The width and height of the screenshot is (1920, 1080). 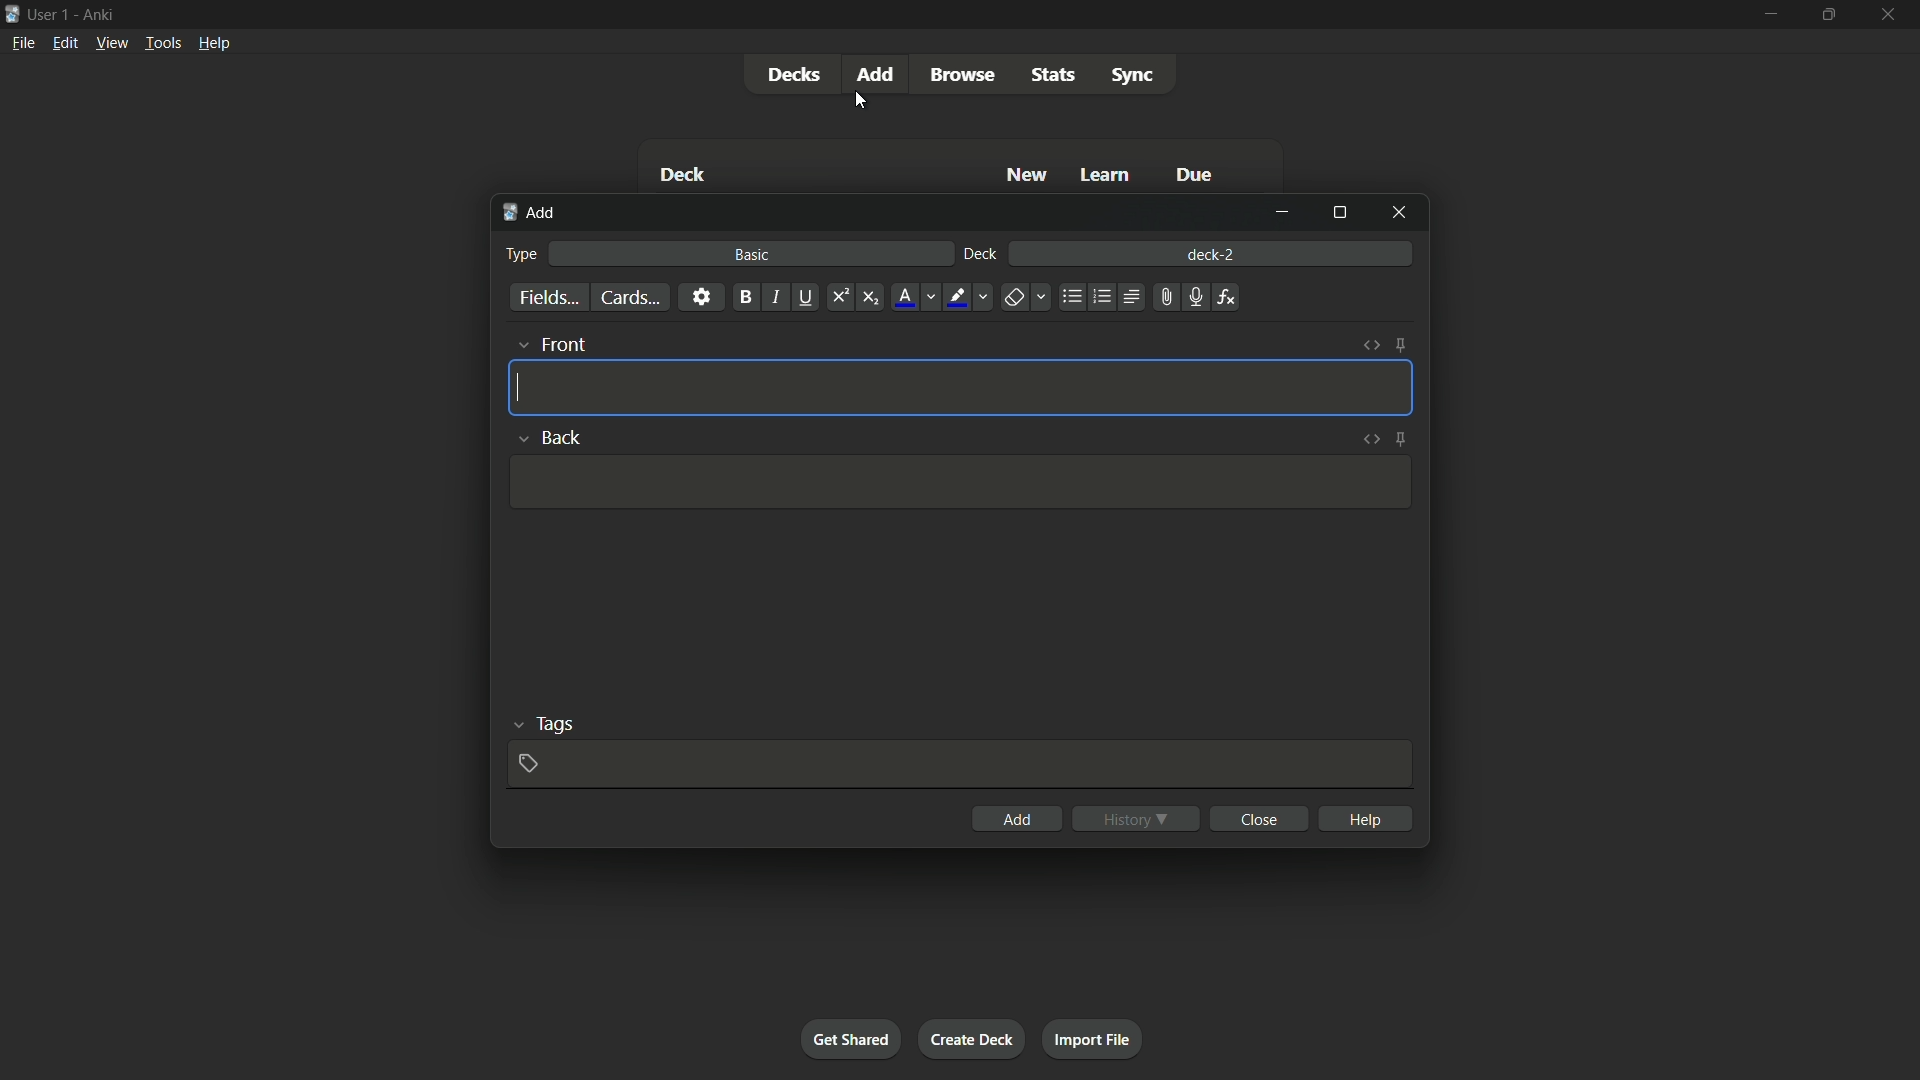 I want to click on history, so click(x=1136, y=818).